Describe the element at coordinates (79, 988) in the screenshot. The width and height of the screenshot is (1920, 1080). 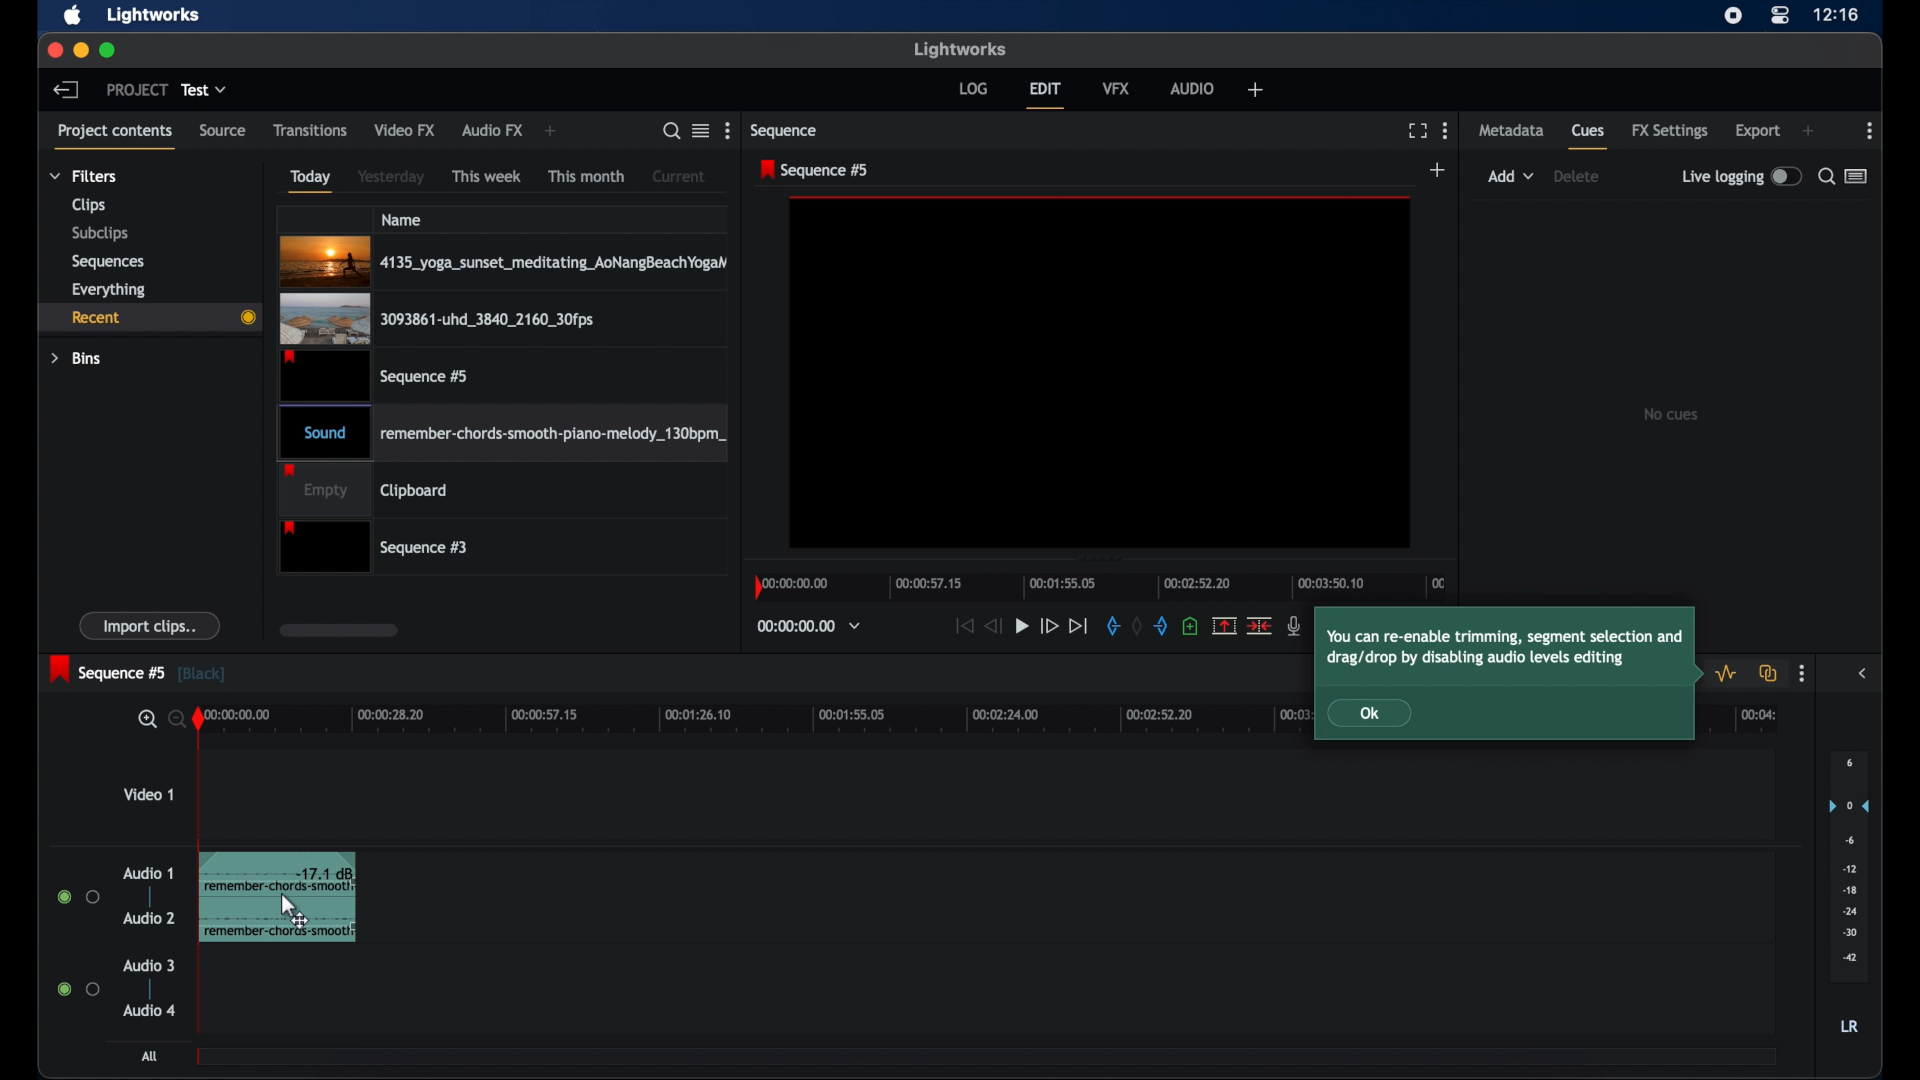
I see `radio buttons` at that location.